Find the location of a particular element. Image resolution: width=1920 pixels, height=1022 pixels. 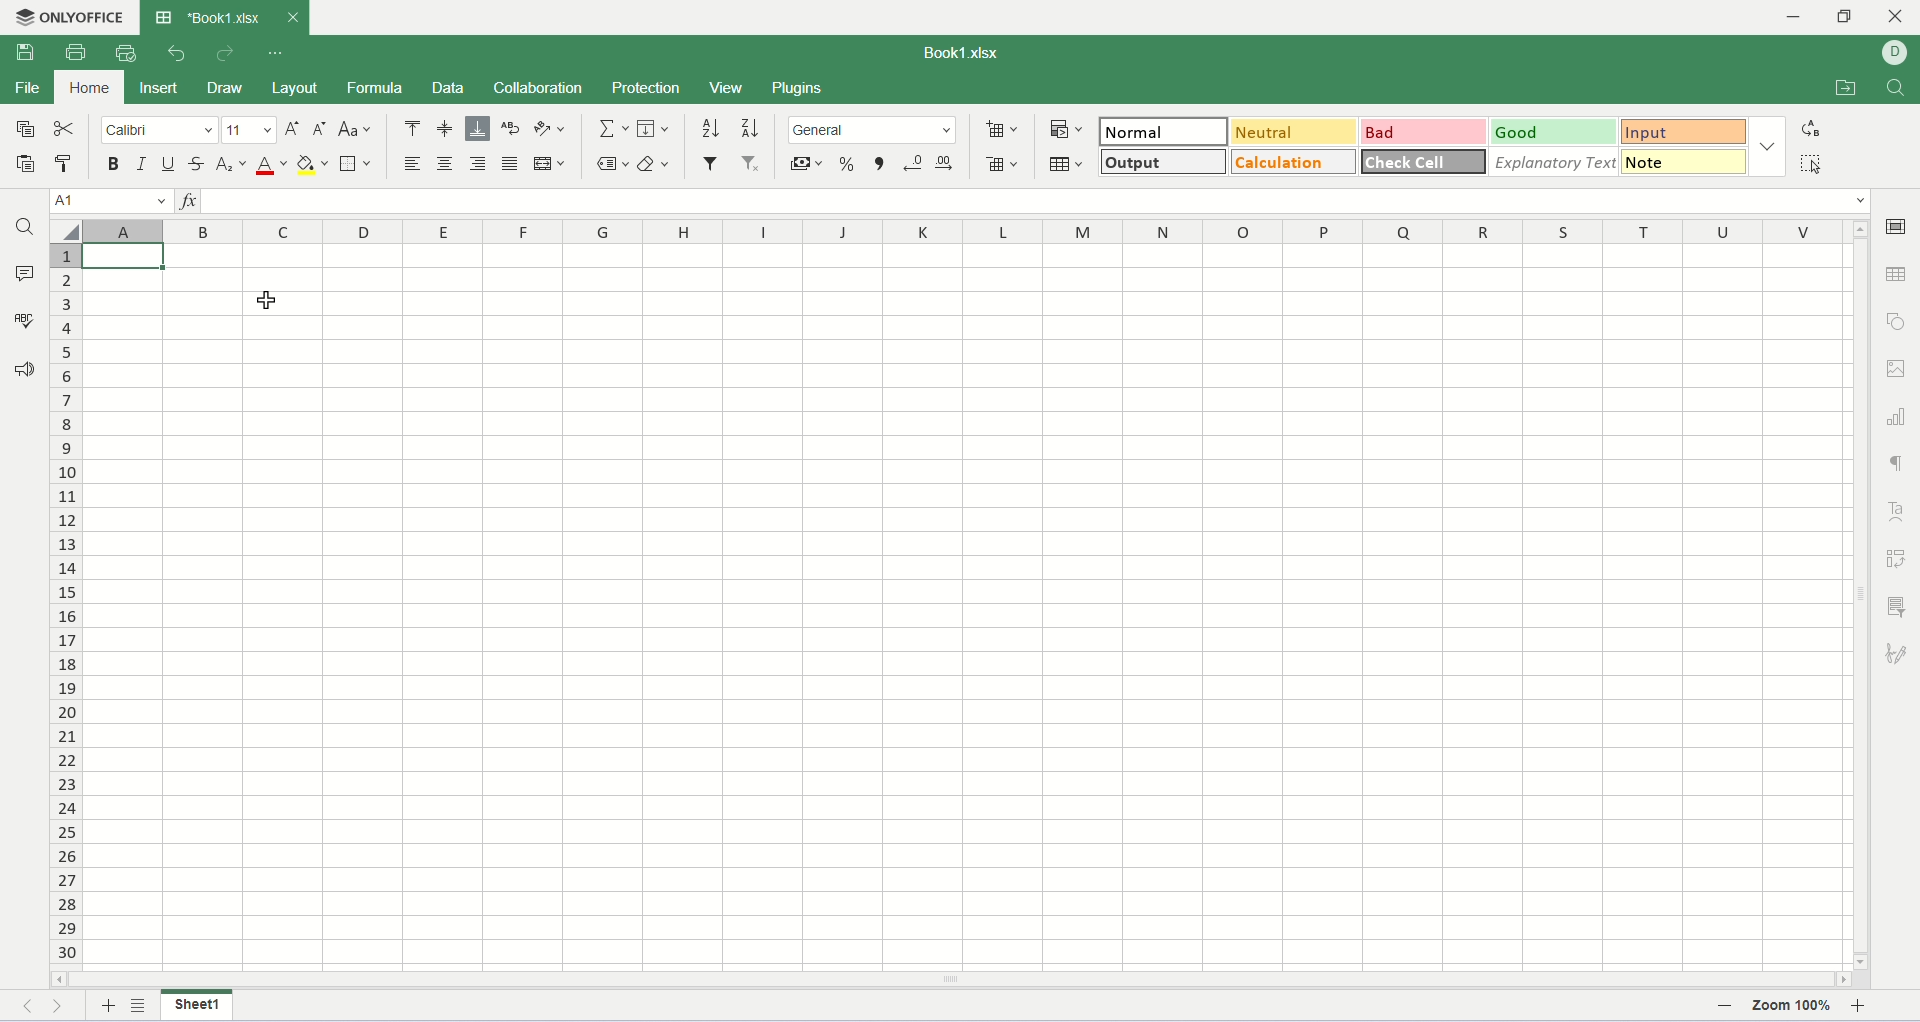

table is located at coordinates (1066, 163).